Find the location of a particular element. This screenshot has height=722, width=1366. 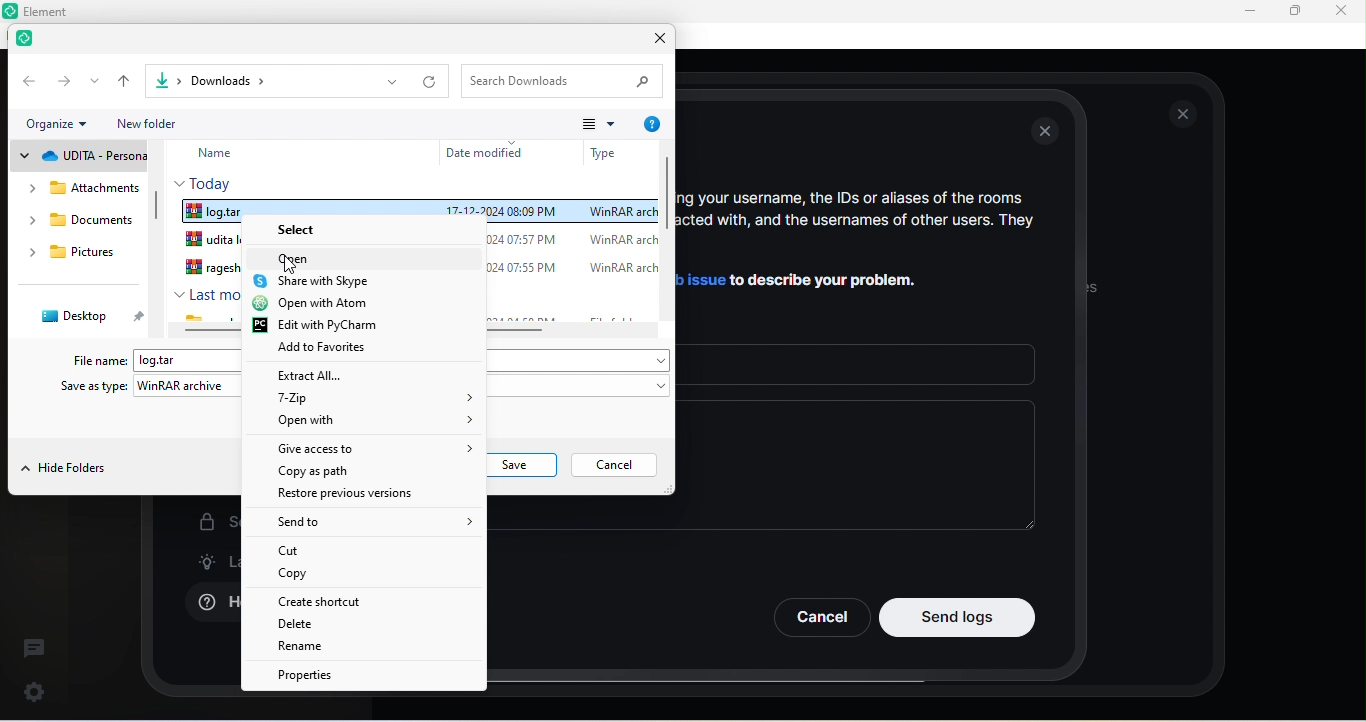

select is located at coordinates (301, 226).